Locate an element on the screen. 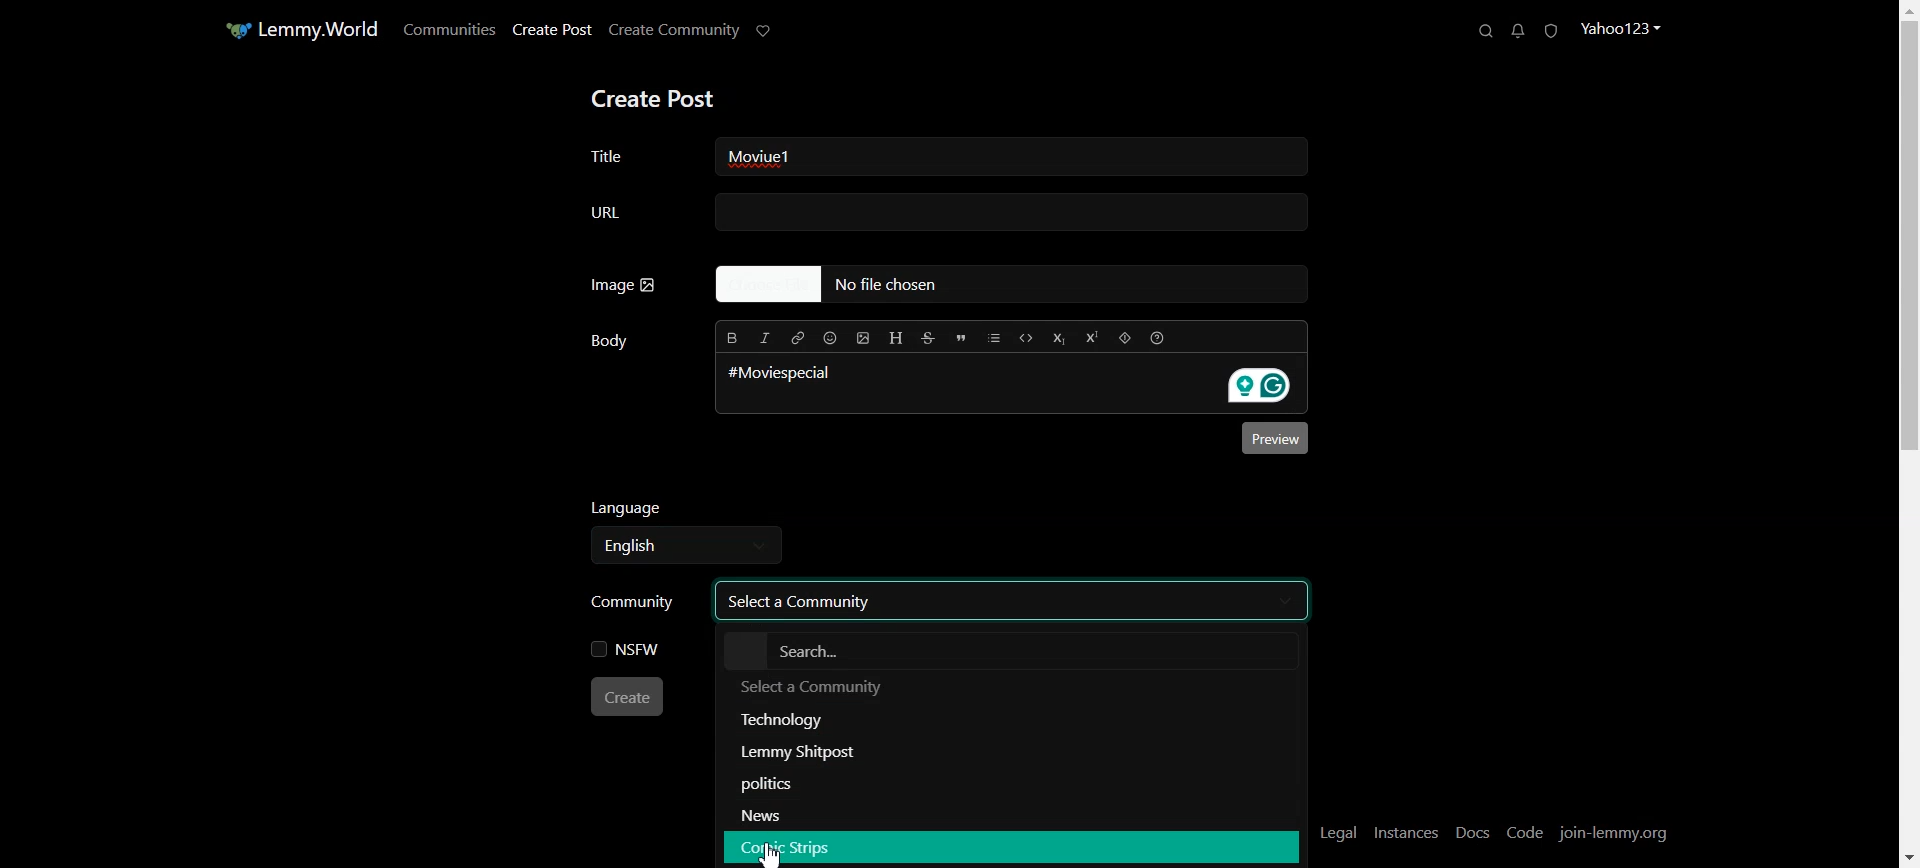  Text is located at coordinates (776, 156).